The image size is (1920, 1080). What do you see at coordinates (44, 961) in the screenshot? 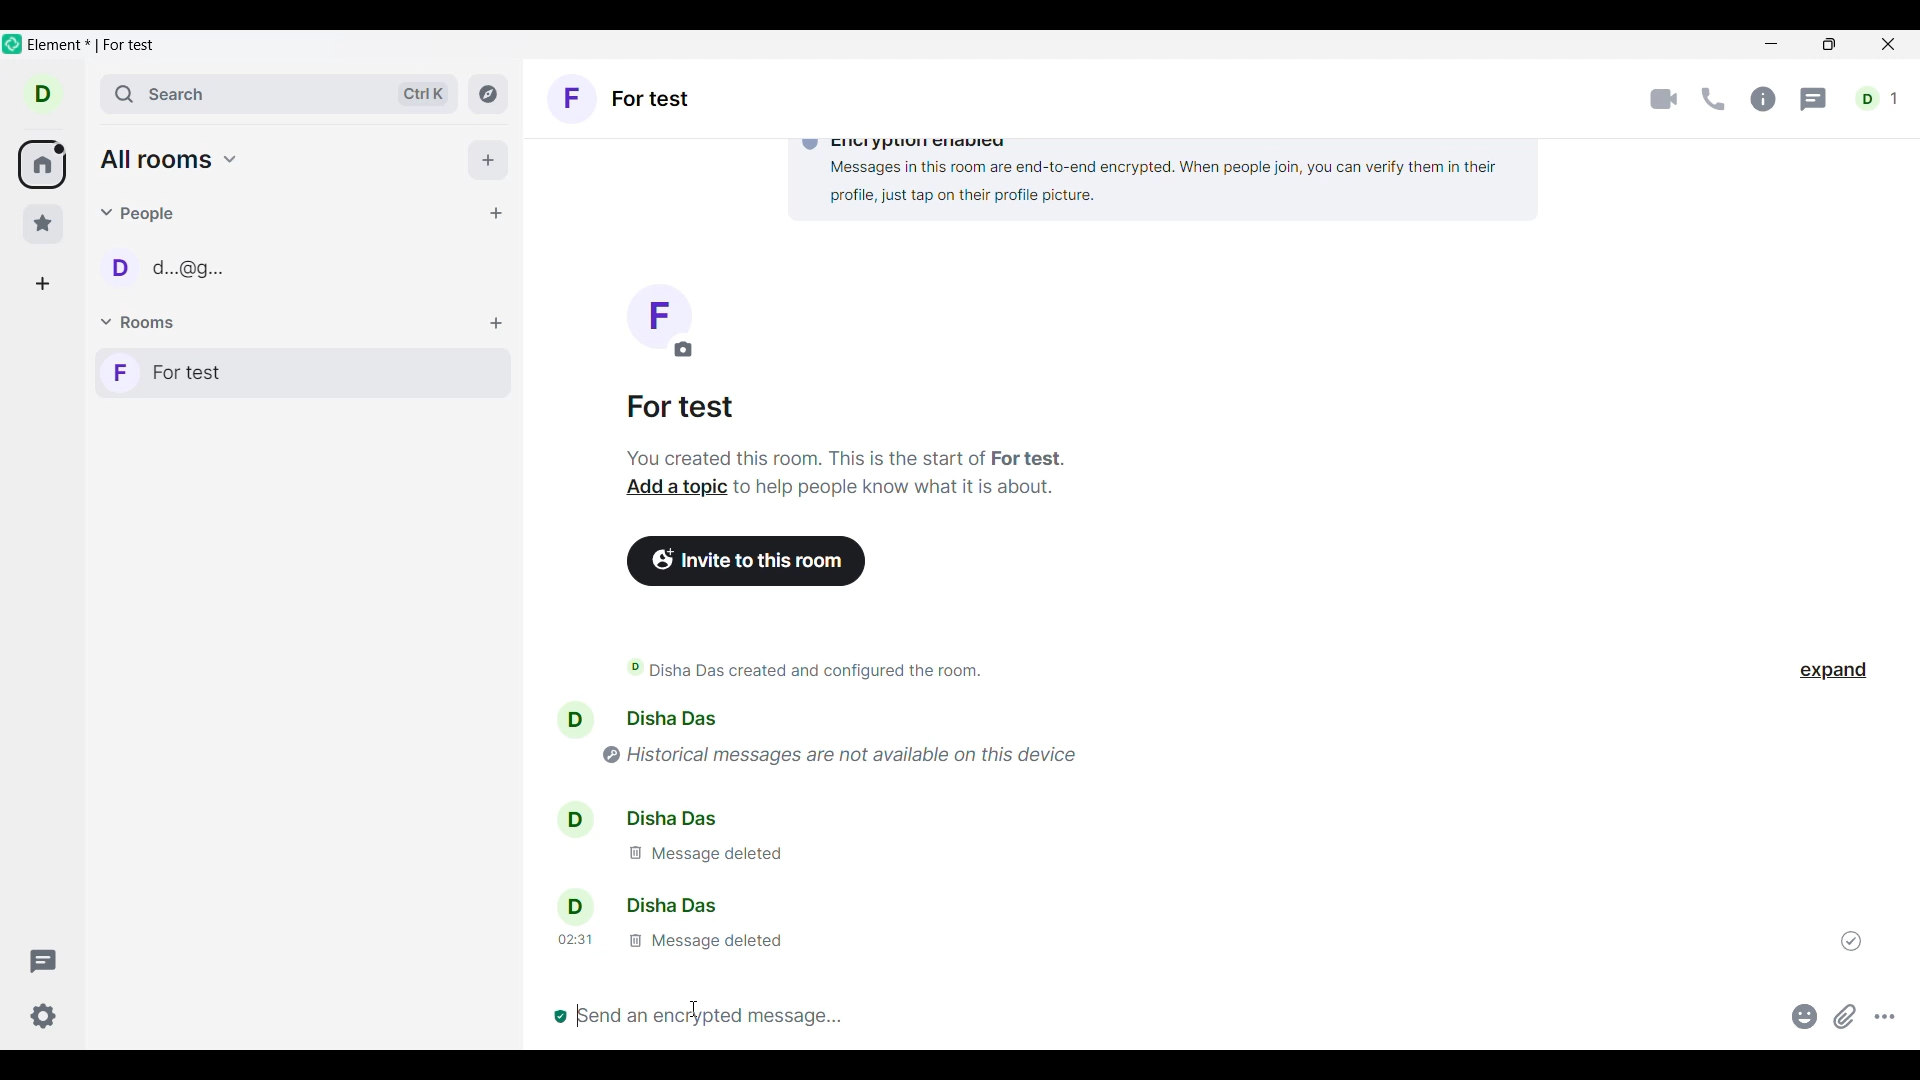
I see `Threads` at bounding box center [44, 961].